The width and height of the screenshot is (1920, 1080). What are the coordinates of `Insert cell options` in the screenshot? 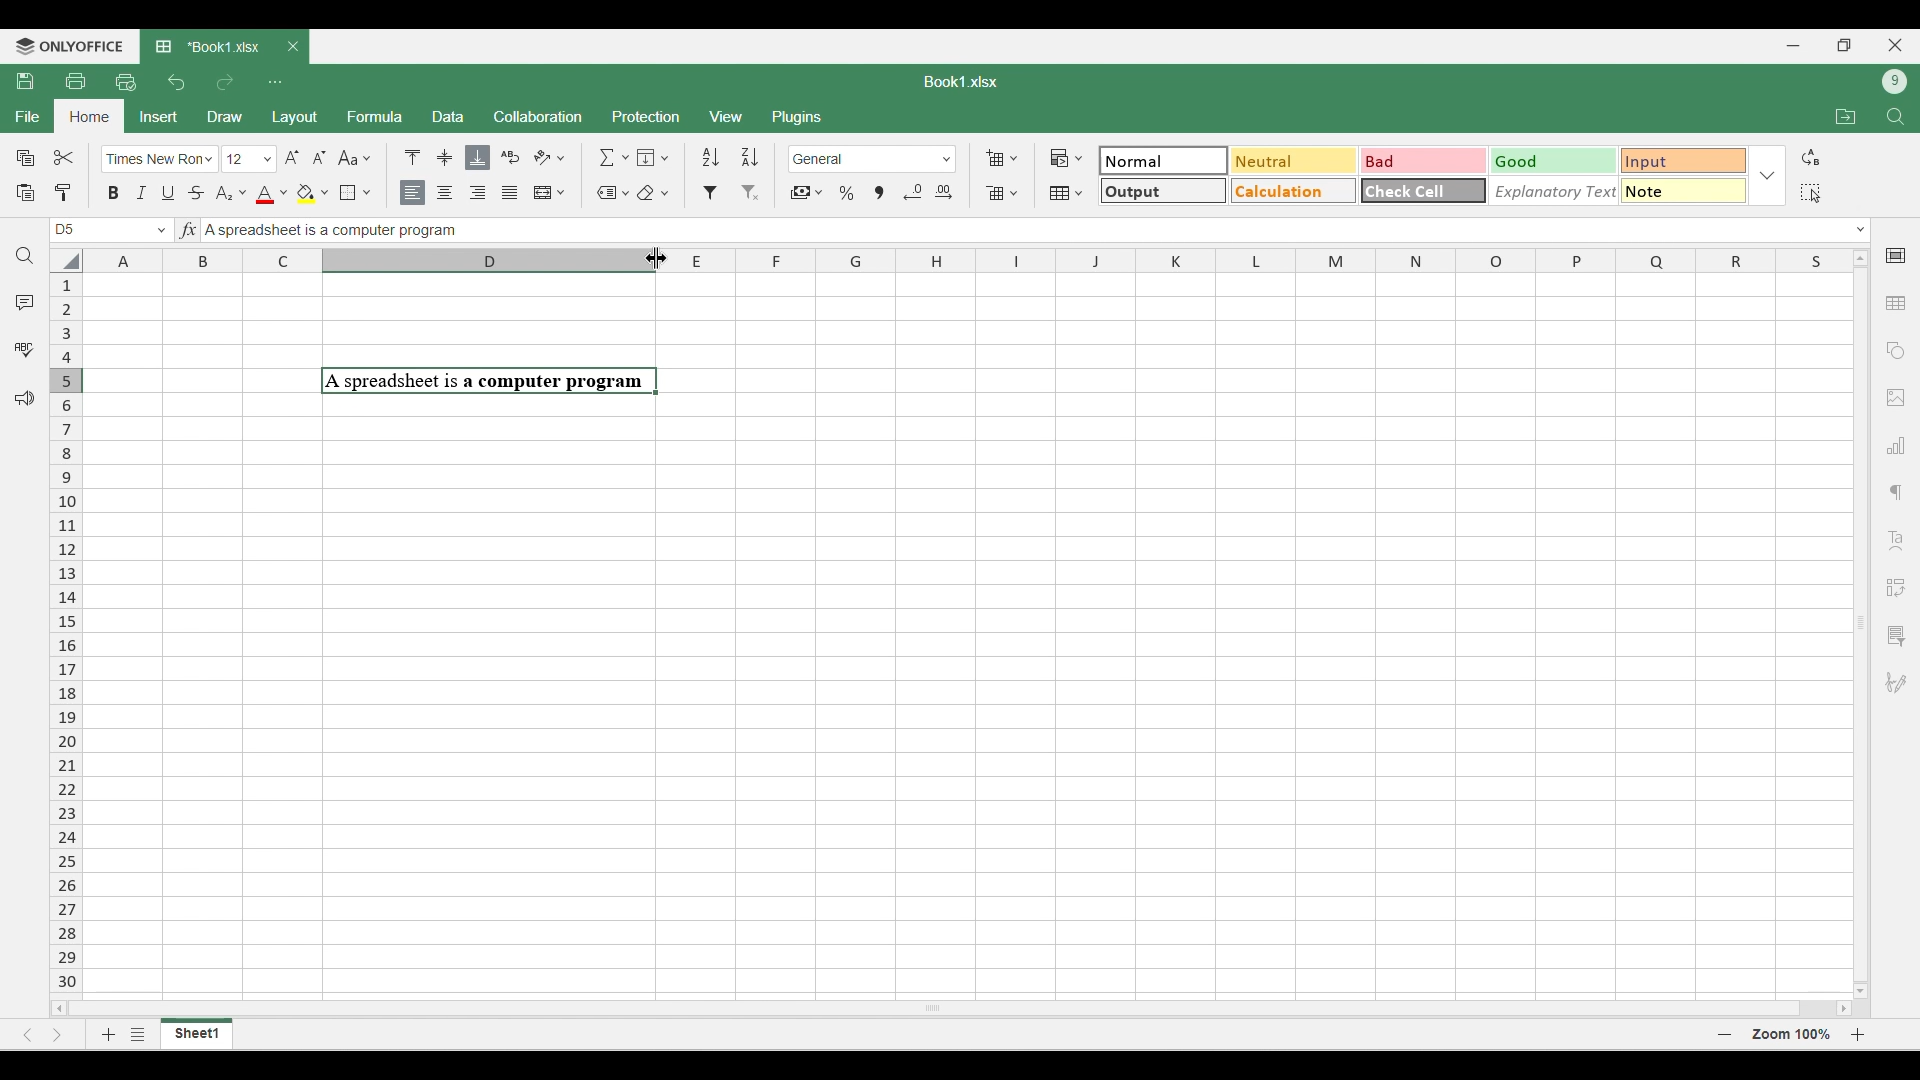 It's located at (1001, 158).